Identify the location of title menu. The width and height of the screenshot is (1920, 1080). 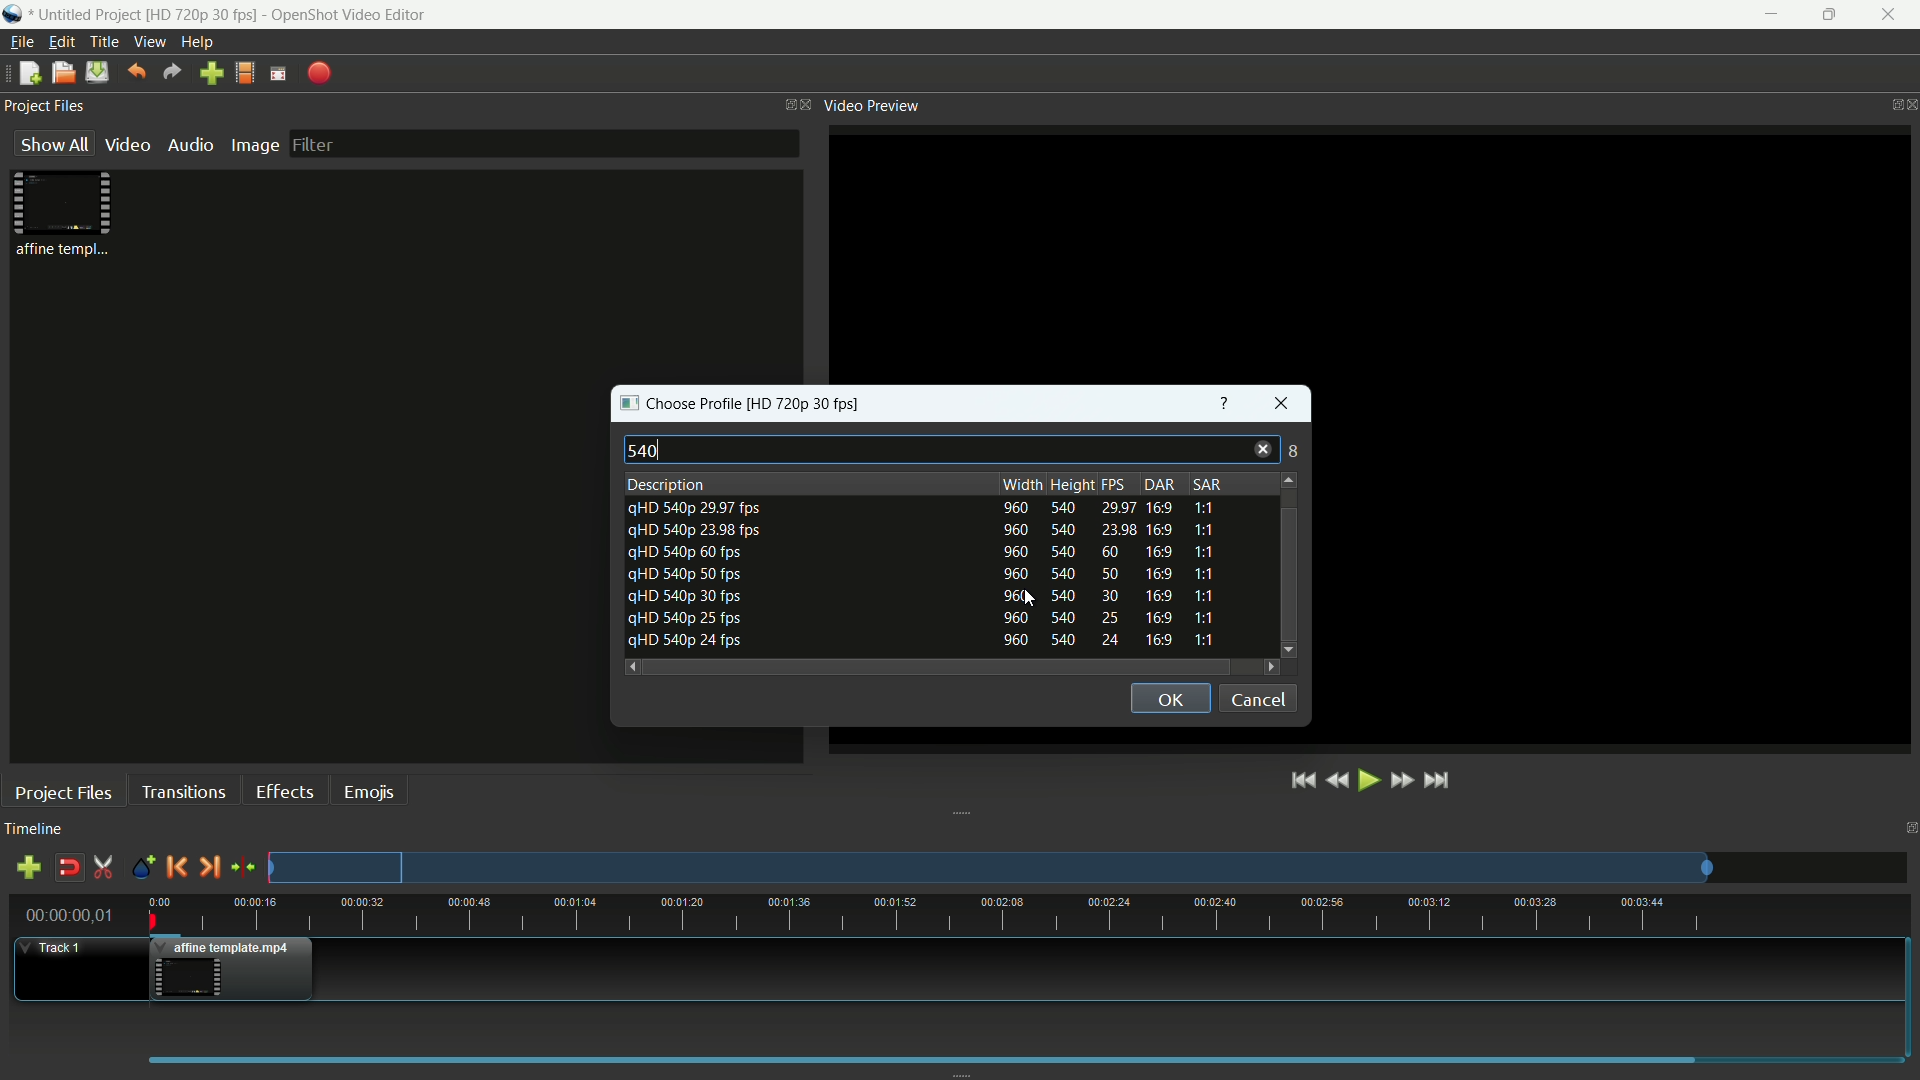
(107, 42).